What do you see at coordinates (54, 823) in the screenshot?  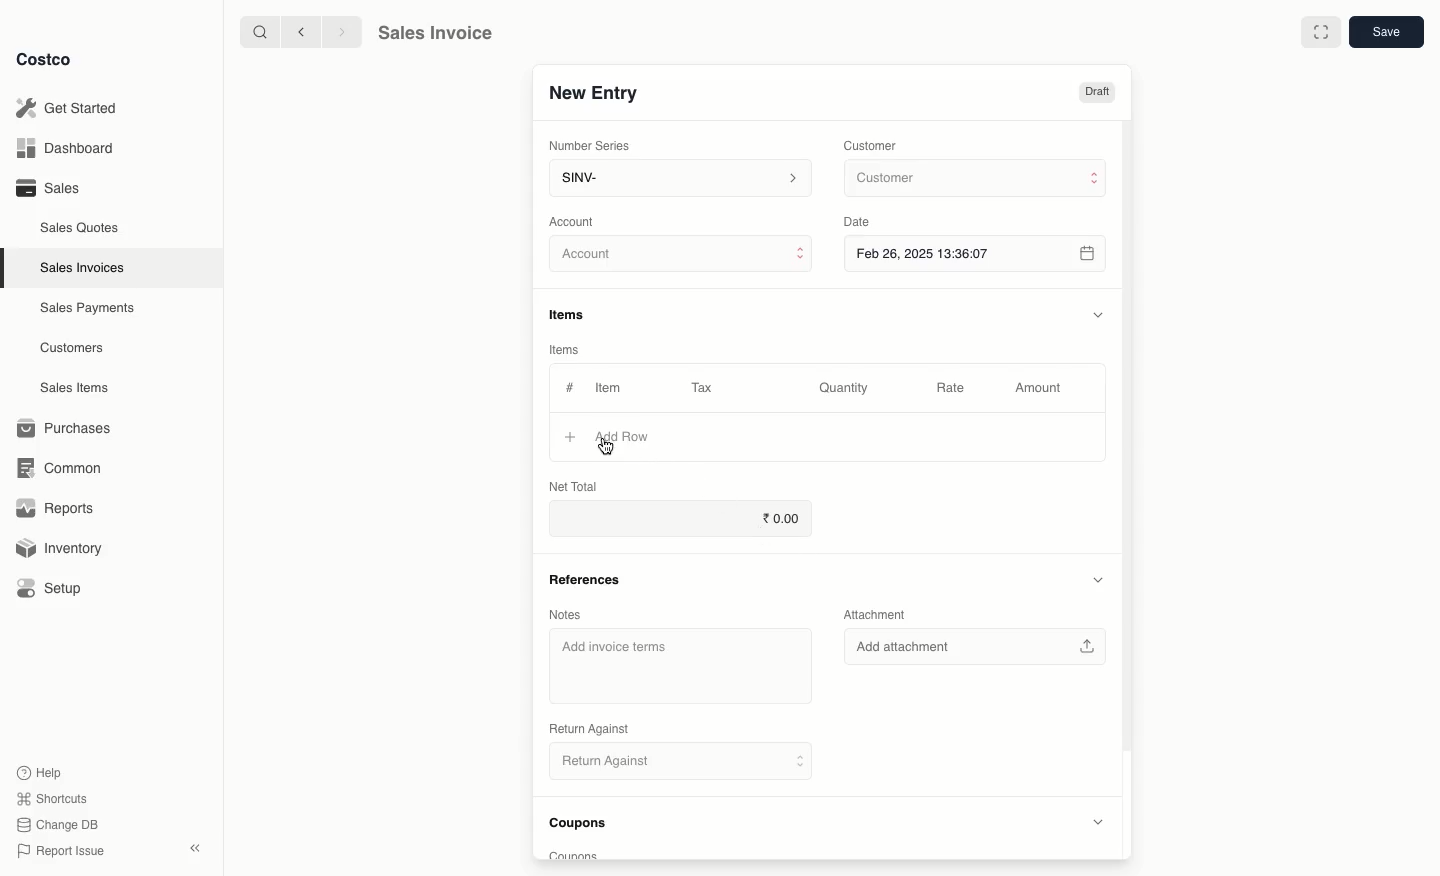 I see `Change DB` at bounding box center [54, 823].